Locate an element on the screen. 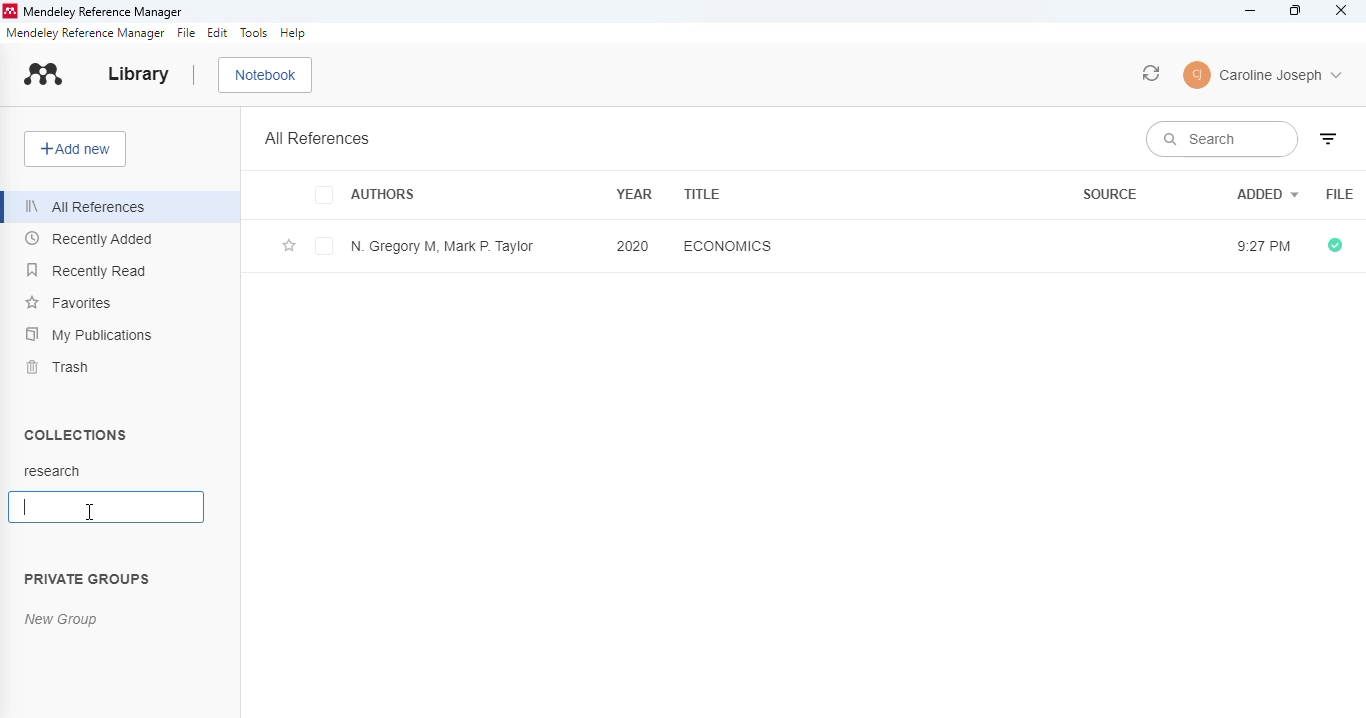  2020 is located at coordinates (633, 245).